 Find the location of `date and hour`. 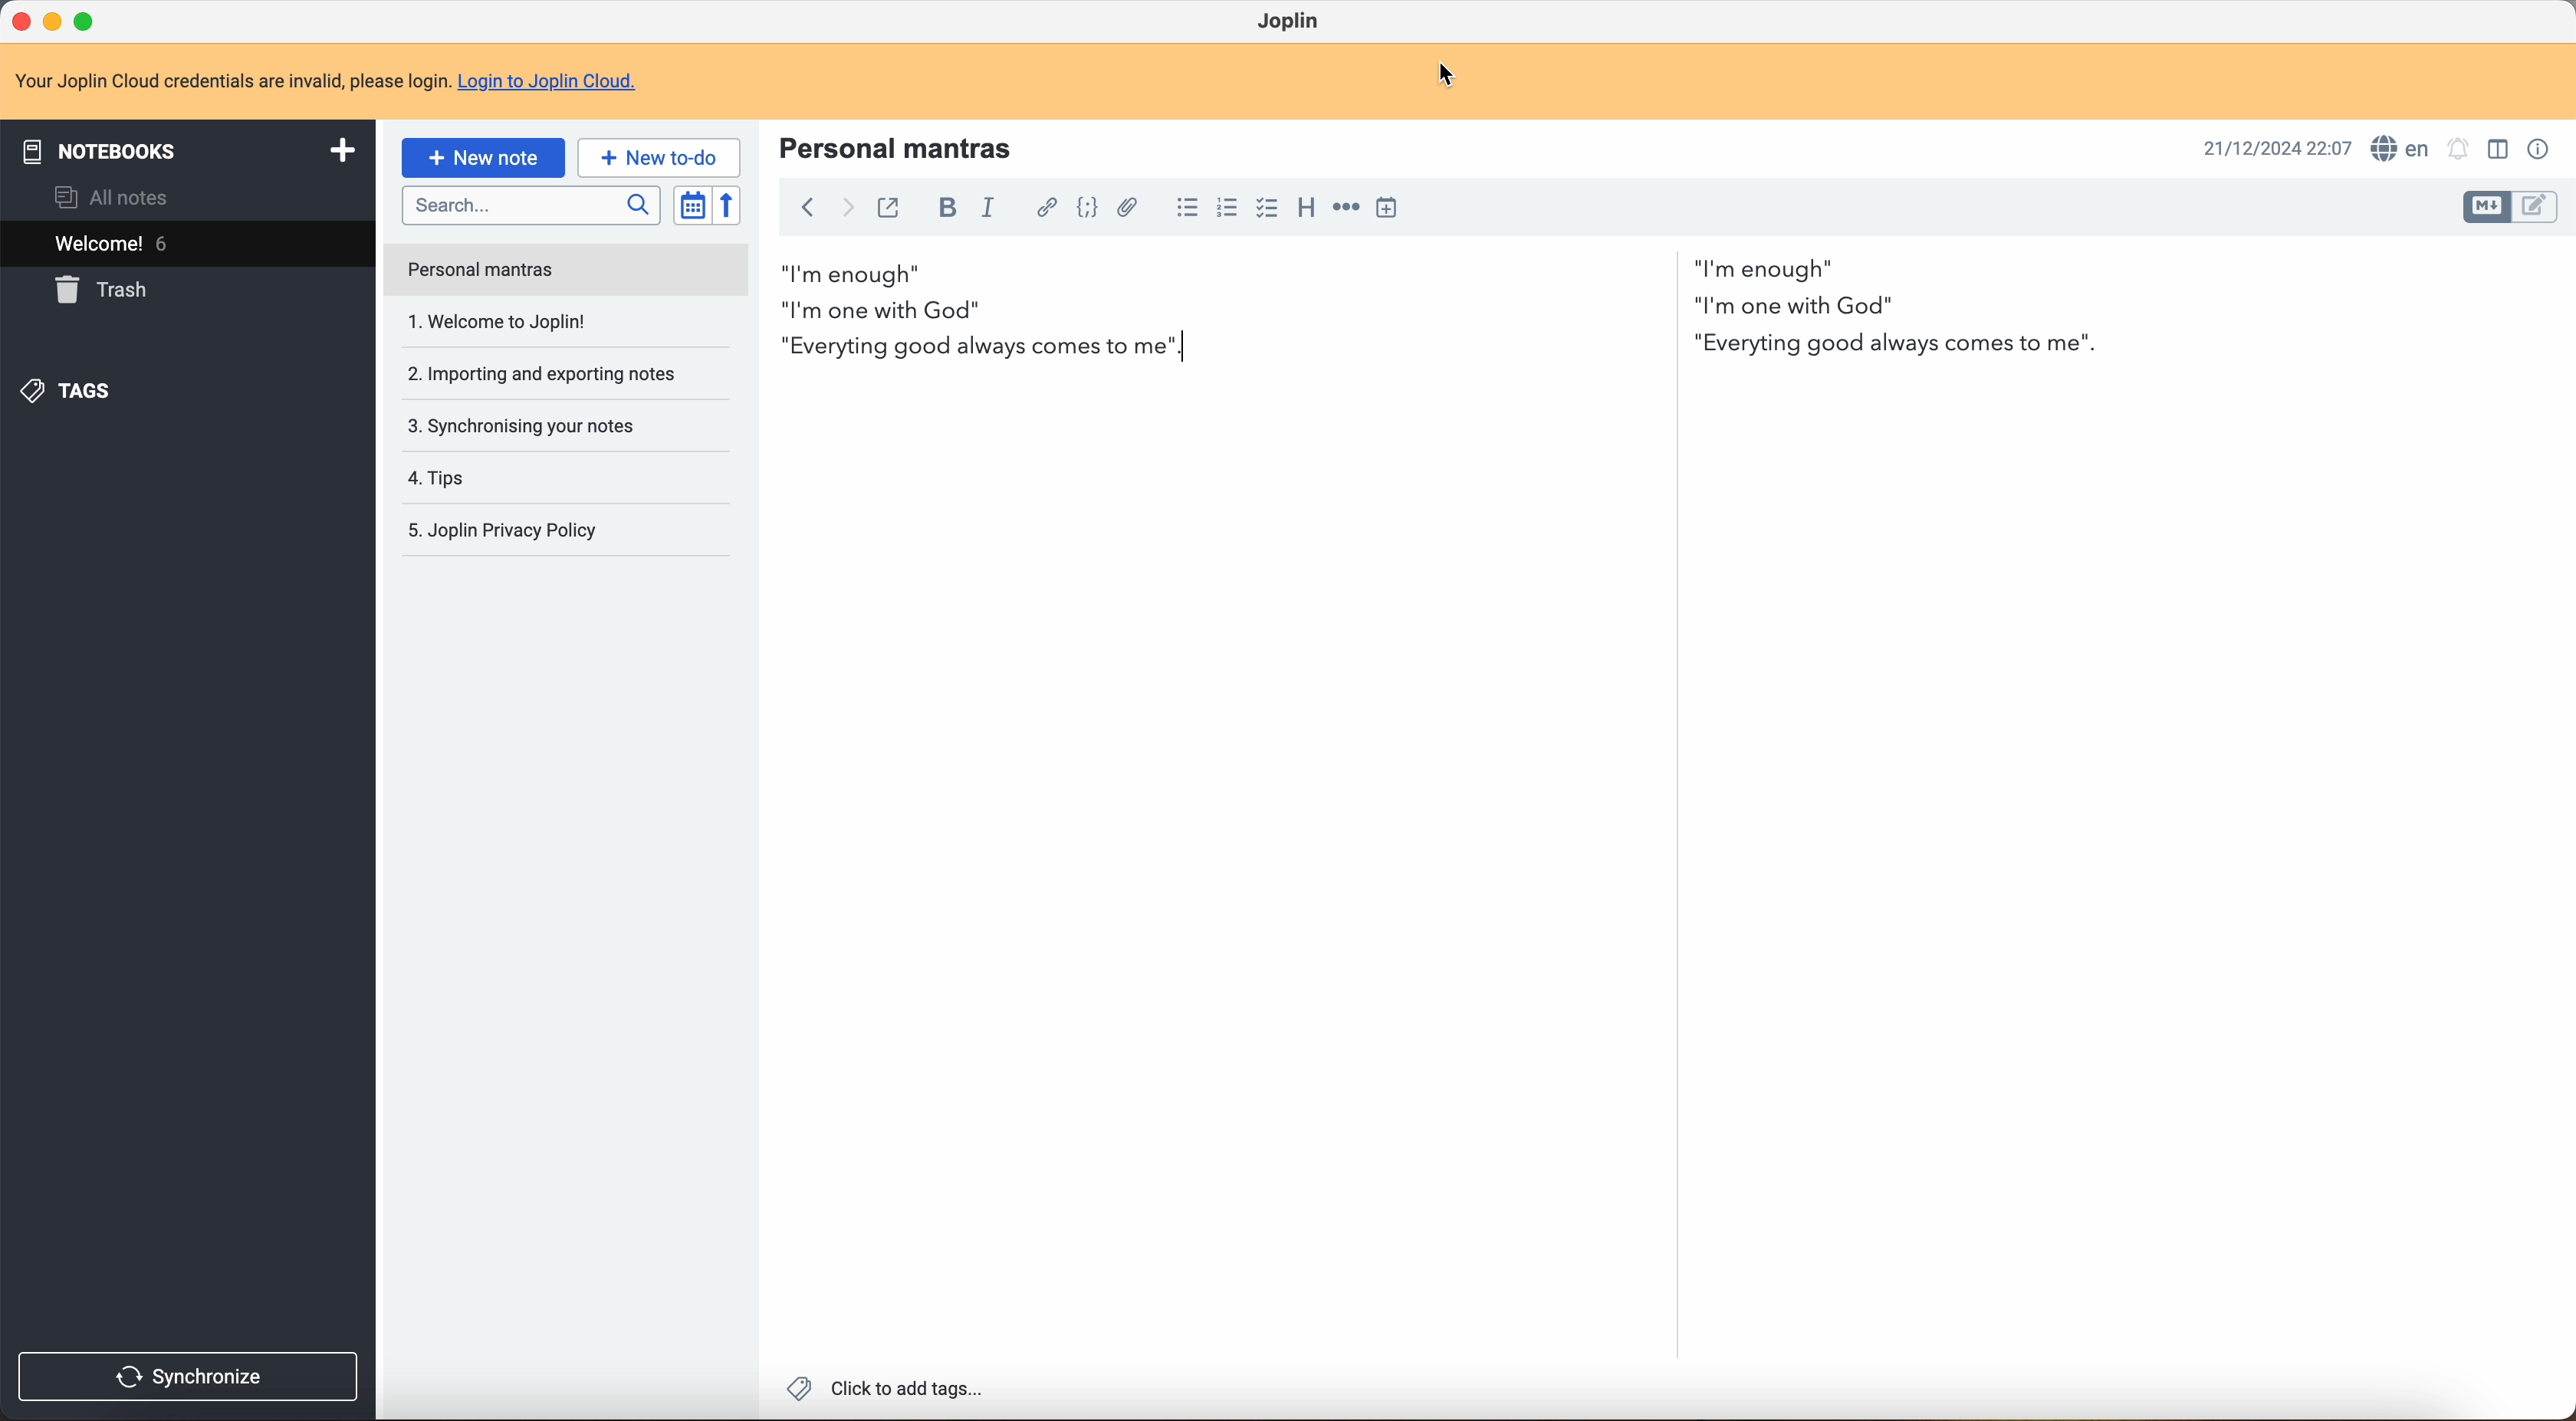

date and hour is located at coordinates (2270, 146).